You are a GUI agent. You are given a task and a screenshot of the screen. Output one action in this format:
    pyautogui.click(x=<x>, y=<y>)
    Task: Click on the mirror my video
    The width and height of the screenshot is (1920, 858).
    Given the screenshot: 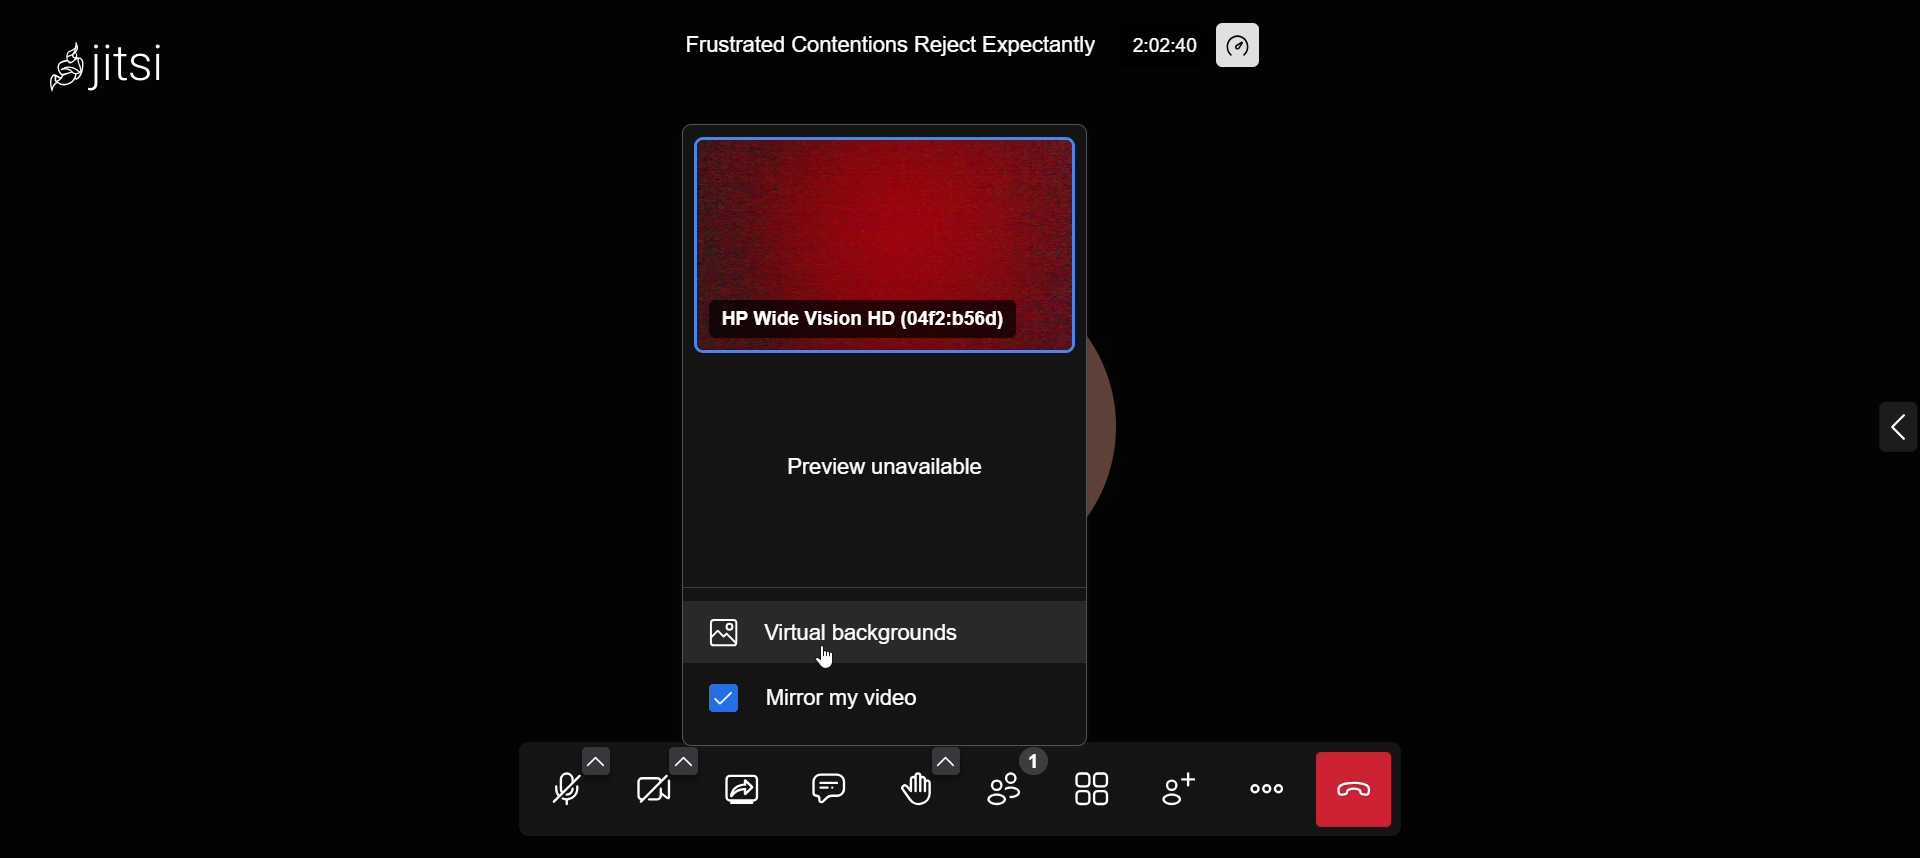 What is the action you would take?
    pyautogui.click(x=828, y=703)
    